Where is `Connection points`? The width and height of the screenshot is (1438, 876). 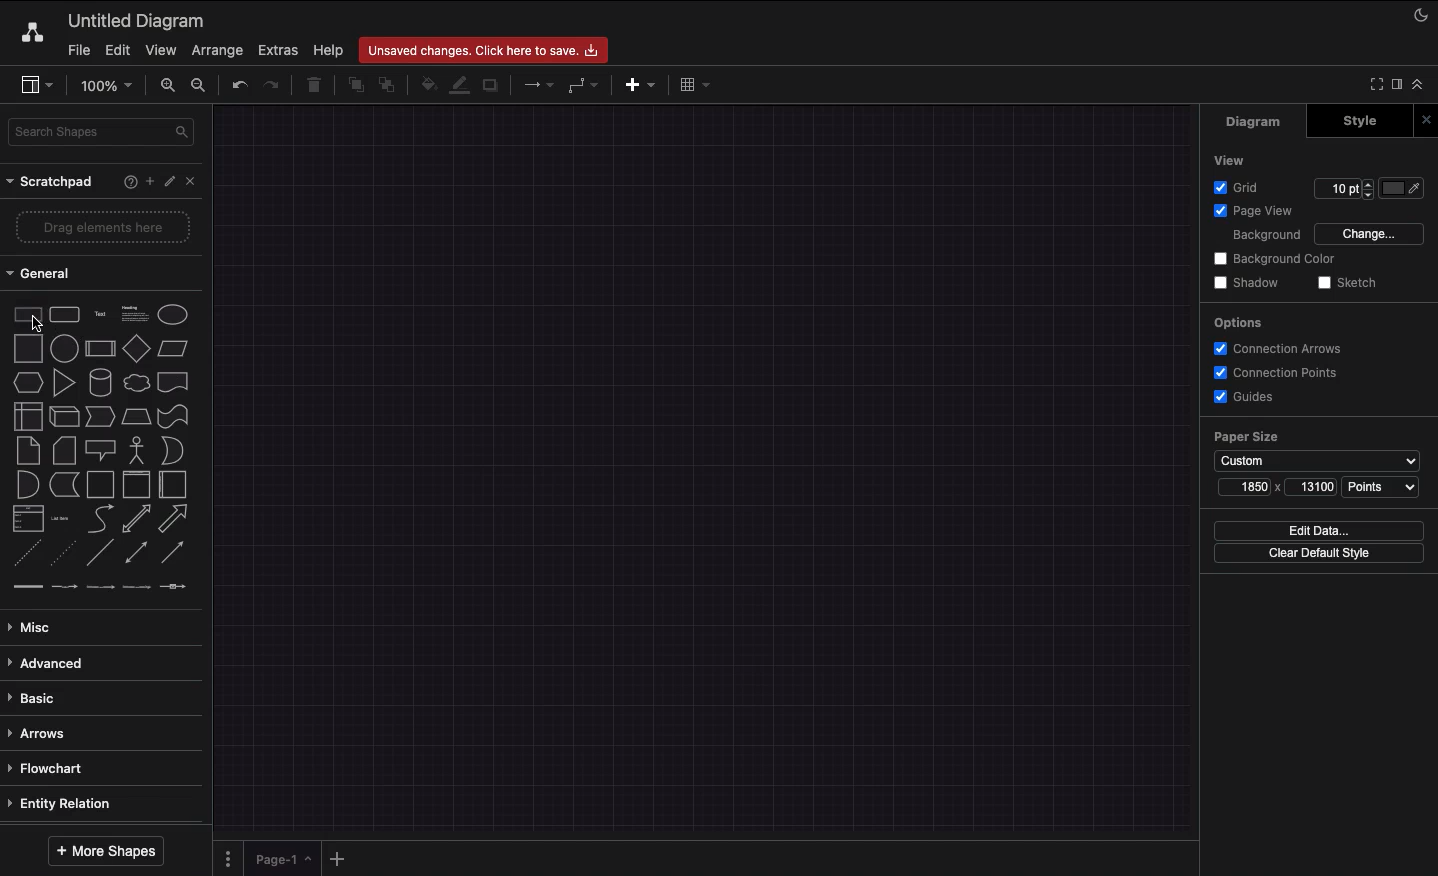 Connection points is located at coordinates (1271, 374).